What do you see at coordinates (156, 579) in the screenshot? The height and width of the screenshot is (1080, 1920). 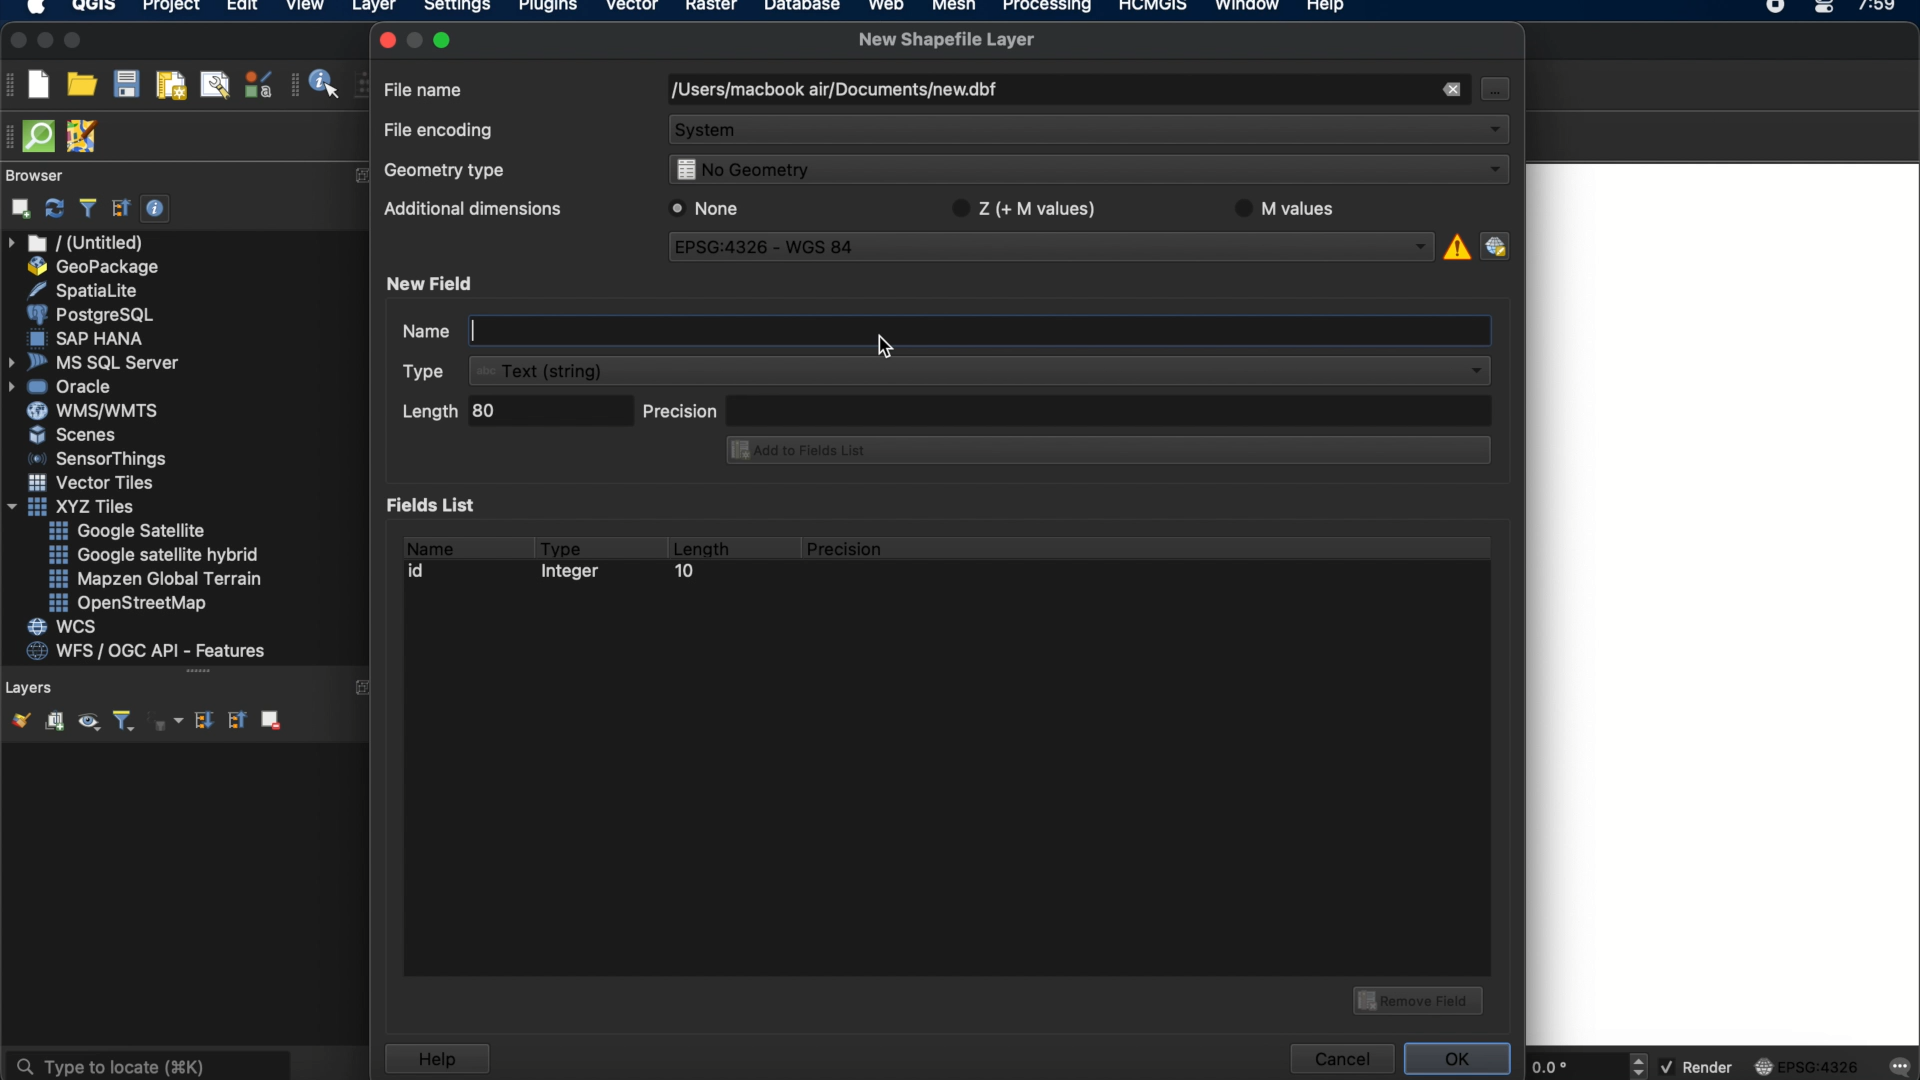 I see `mapzen global terrain` at bounding box center [156, 579].